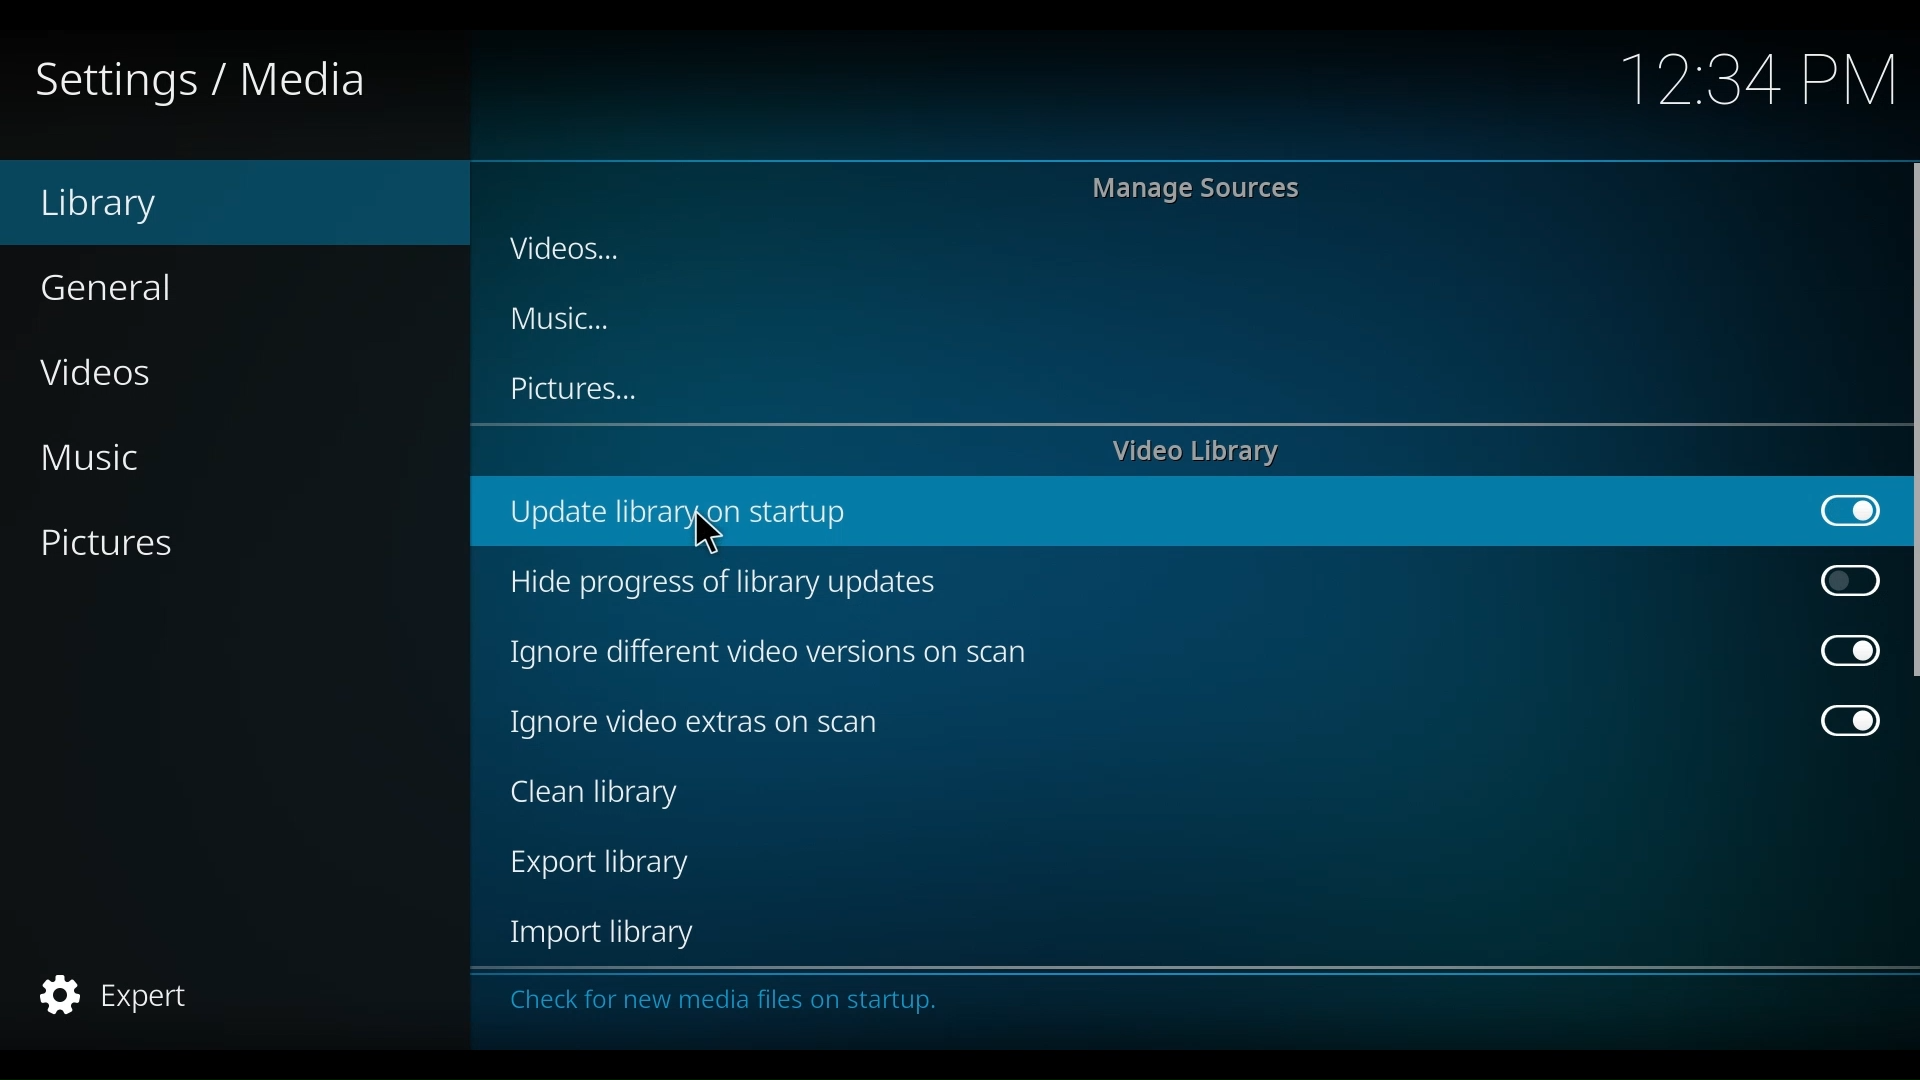 The width and height of the screenshot is (1920, 1080). What do you see at coordinates (1143, 587) in the screenshot?
I see `Hide progress of library updates` at bounding box center [1143, 587].